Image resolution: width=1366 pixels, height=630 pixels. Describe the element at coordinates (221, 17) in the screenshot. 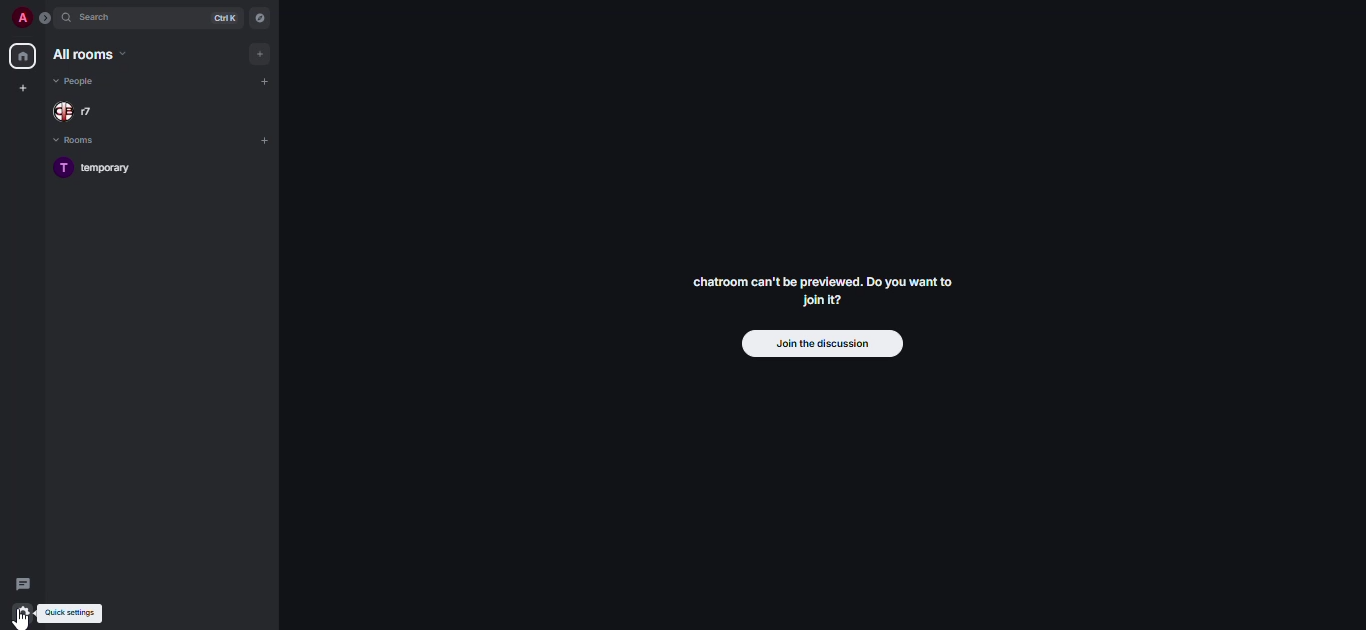

I see `ctrl K` at that location.